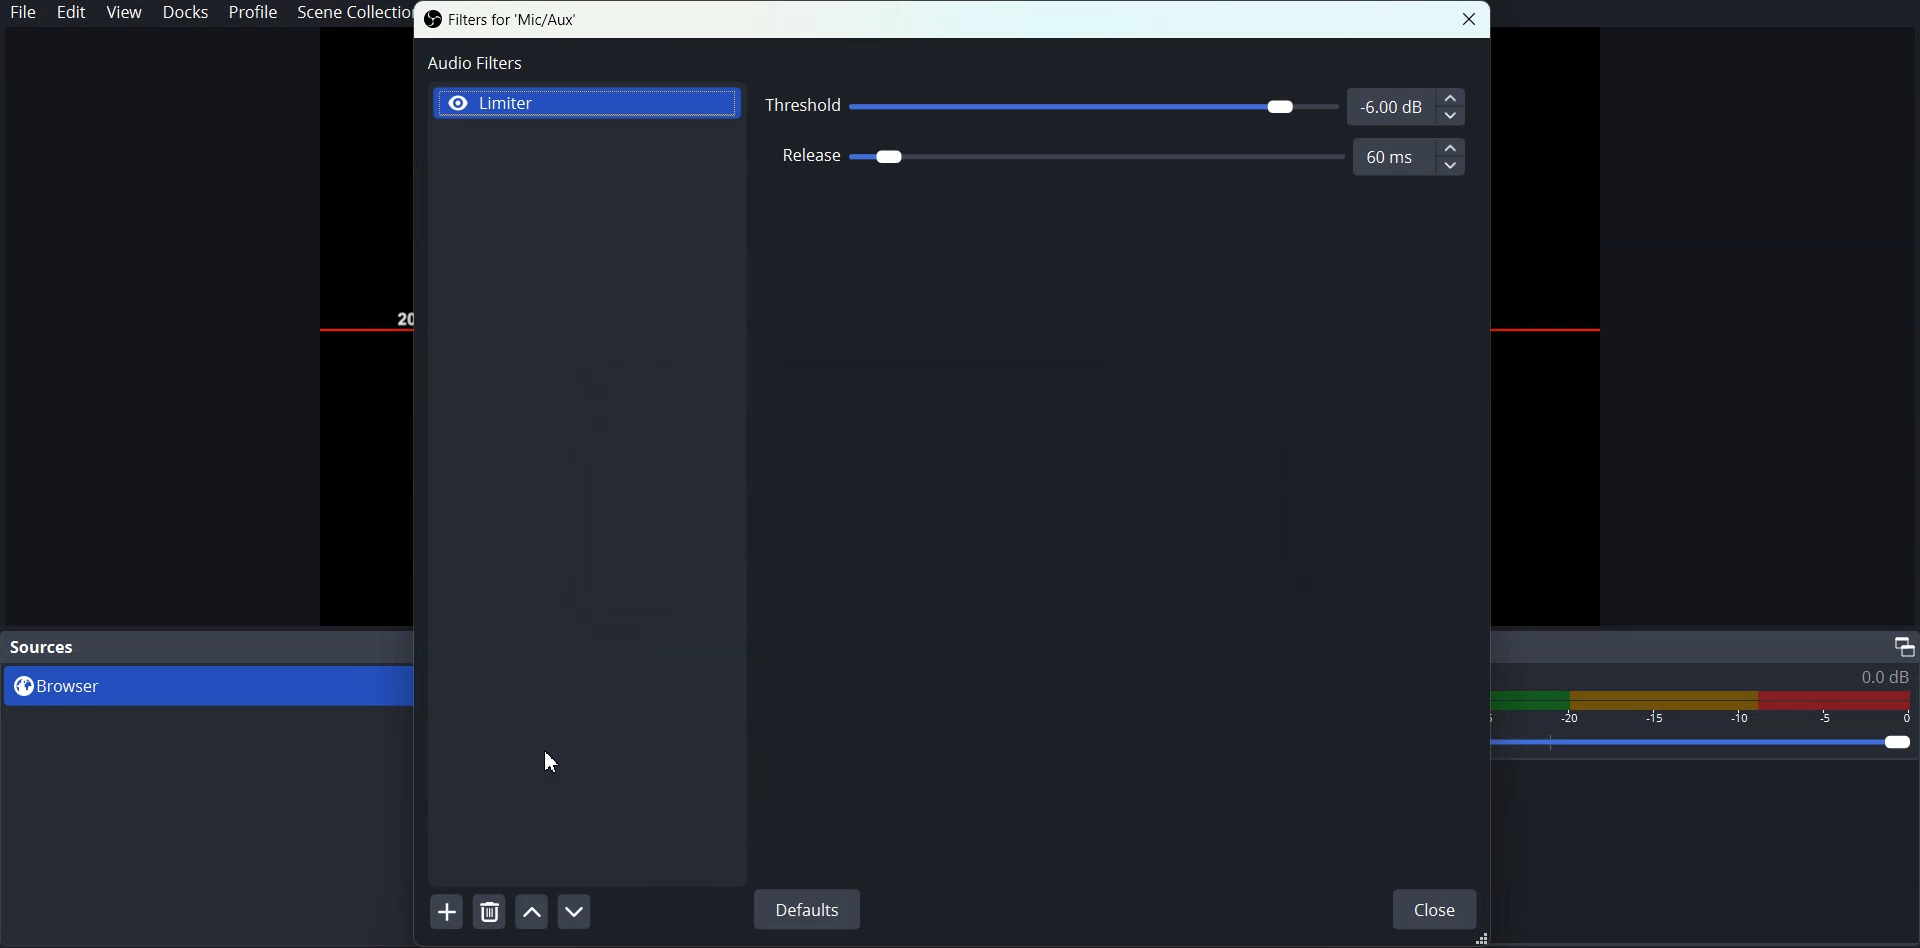 The width and height of the screenshot is (1920, 948). I want to click on Move Filter Up, so click(533, 910).